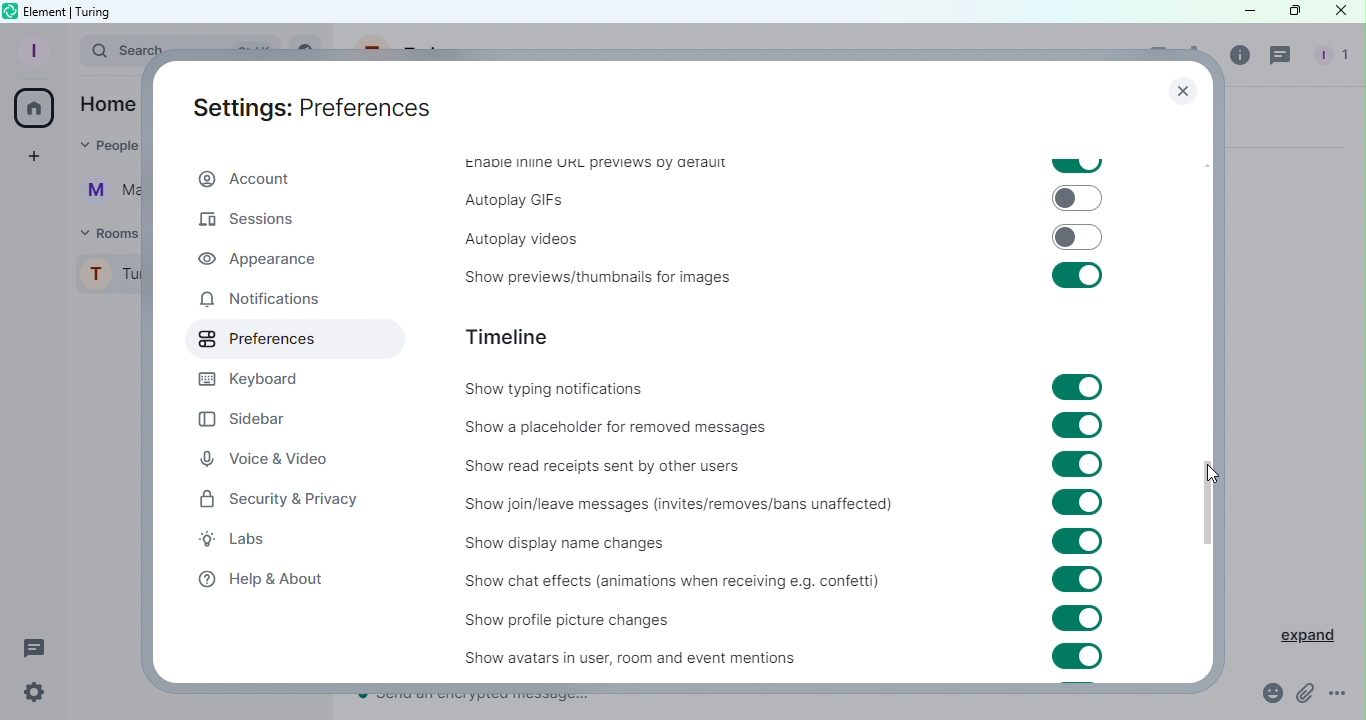 The height and width of the screenshot is (720, 1366). Describe the element at coordinates (36, 108) in the screenshot. I see `Home` at that location.